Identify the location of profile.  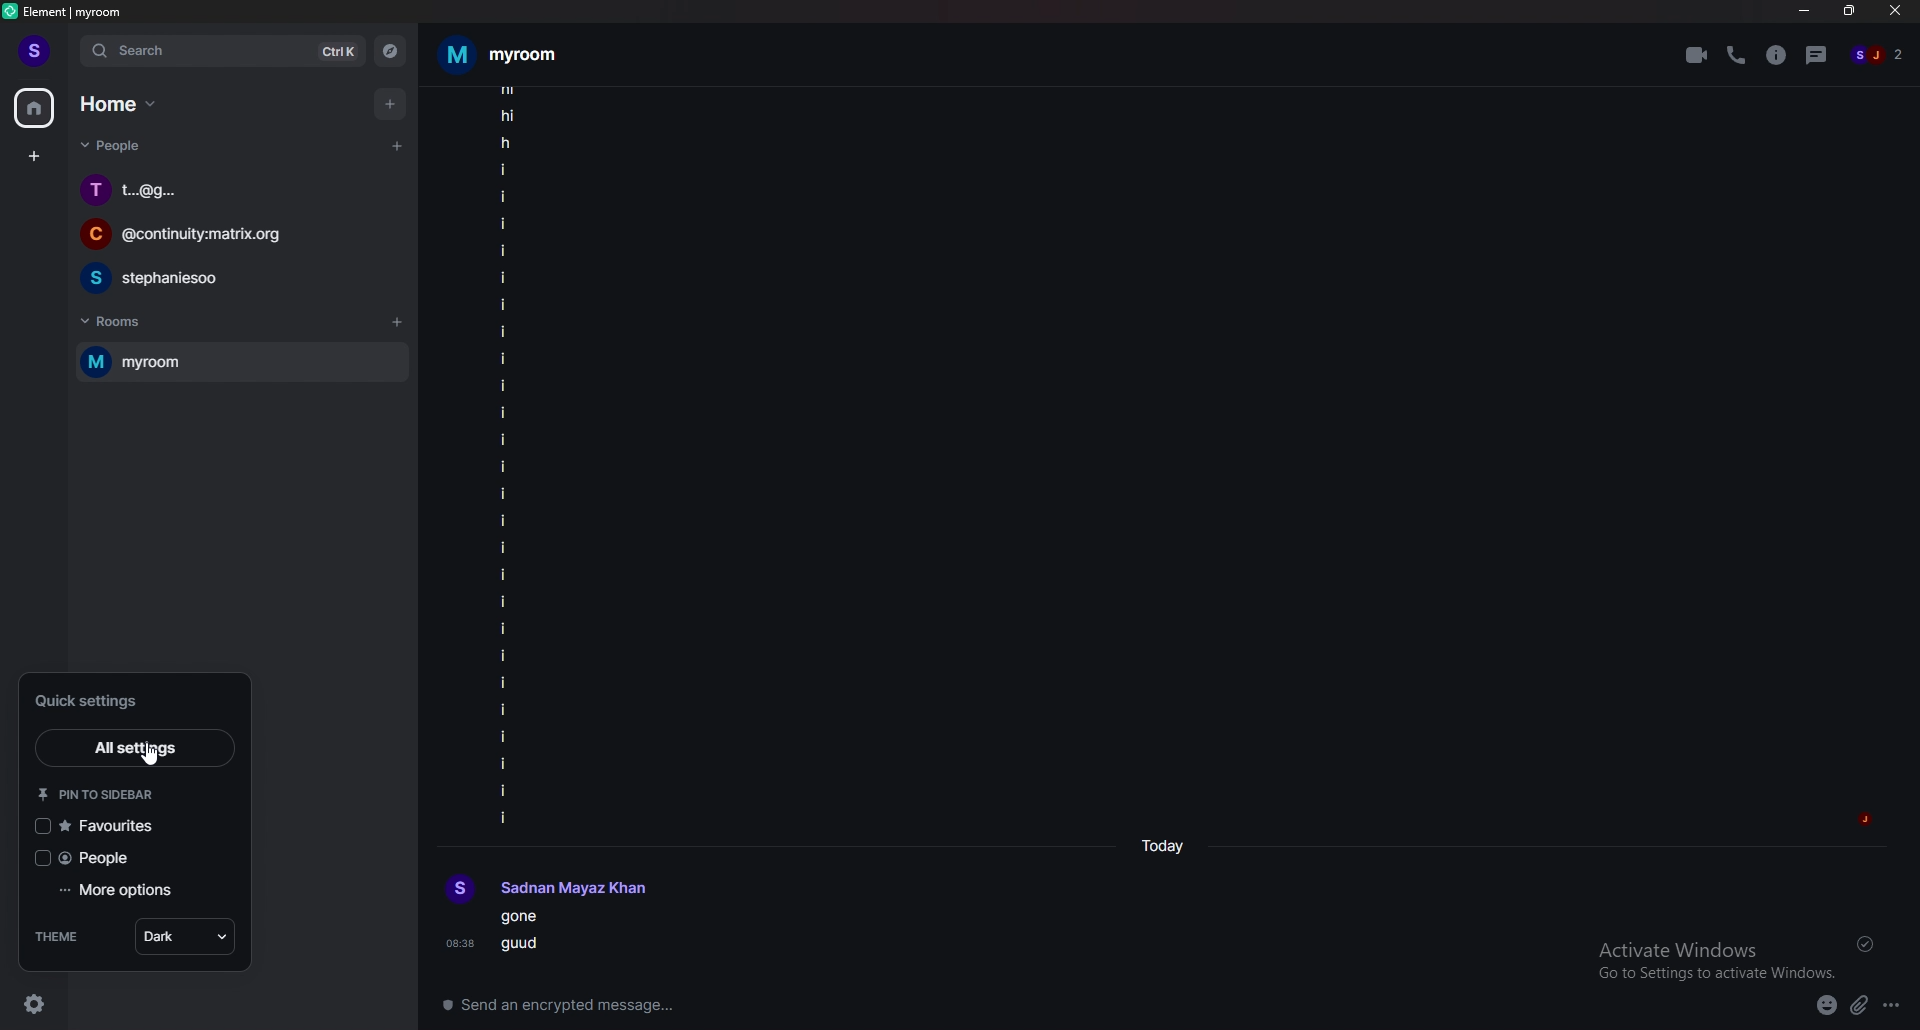
(32, 50).